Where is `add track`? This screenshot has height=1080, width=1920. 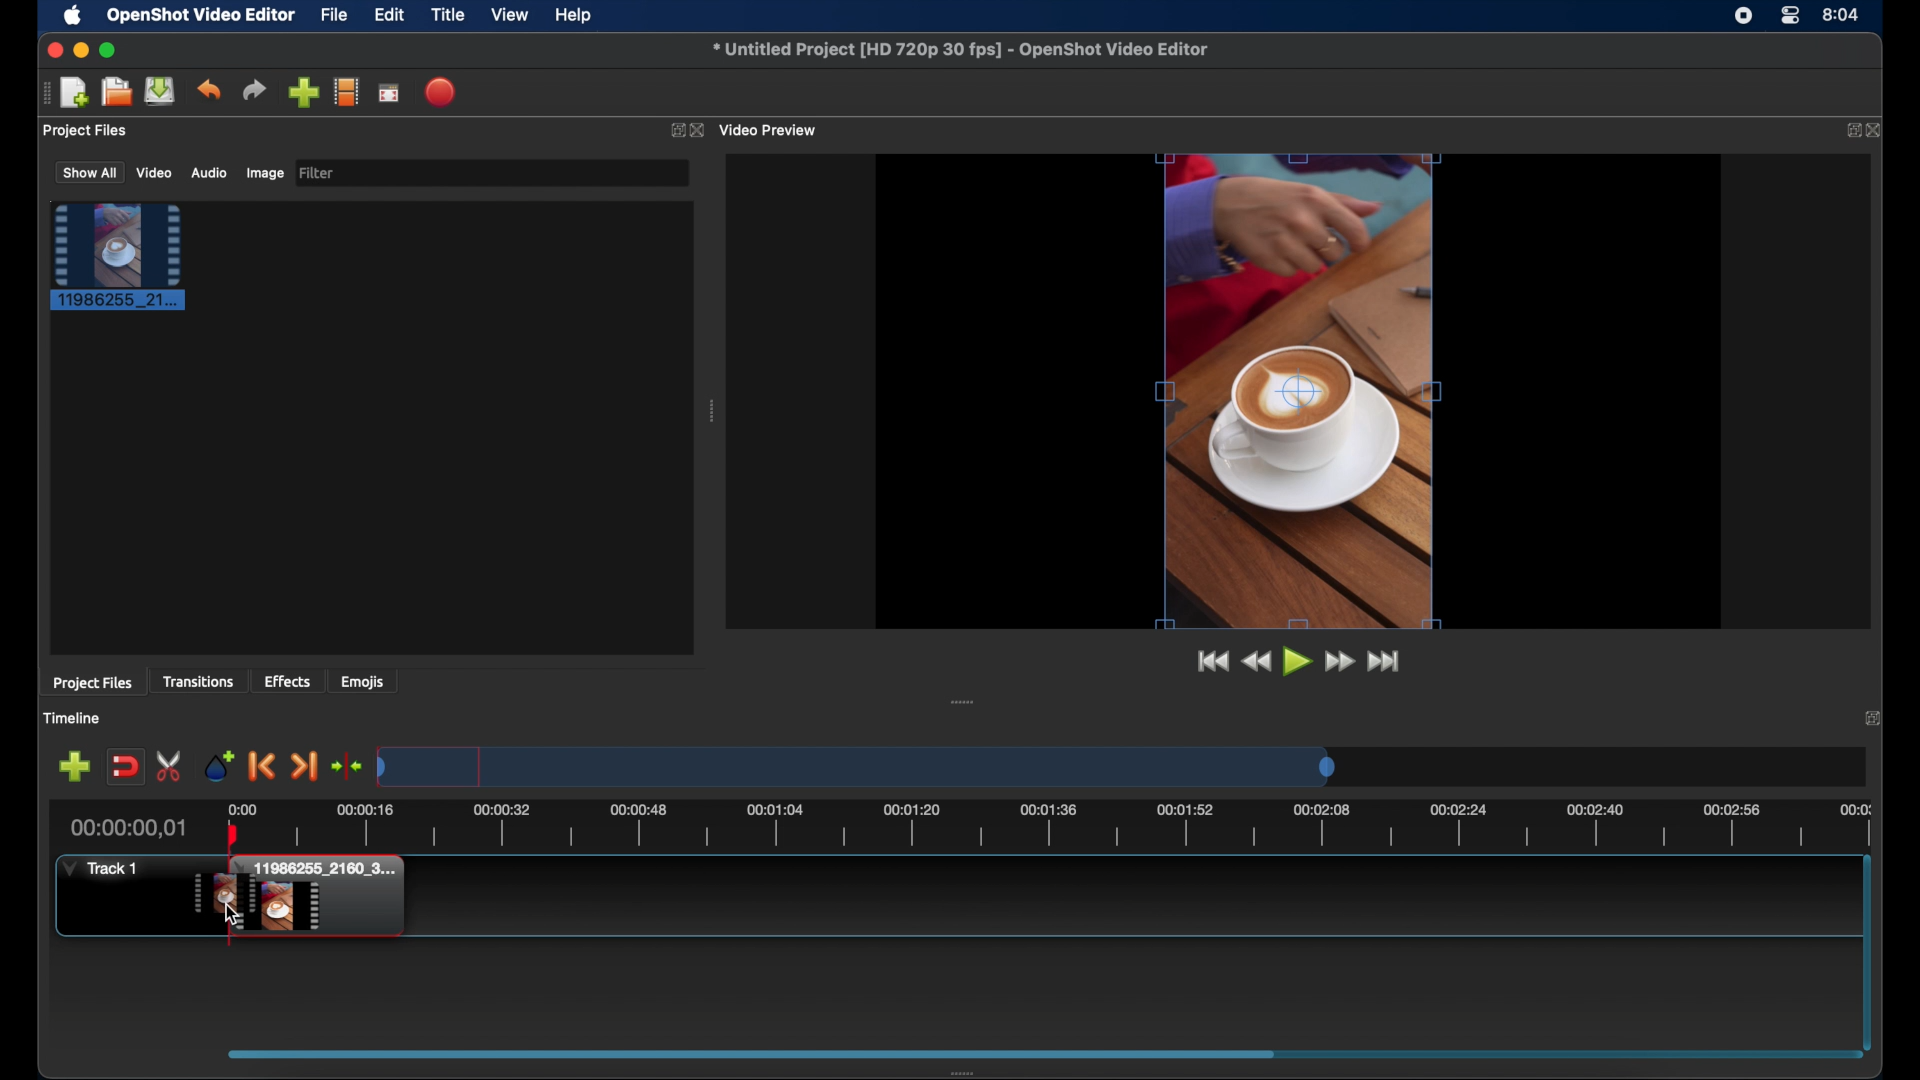 add track is located at coordinates (74, 766).